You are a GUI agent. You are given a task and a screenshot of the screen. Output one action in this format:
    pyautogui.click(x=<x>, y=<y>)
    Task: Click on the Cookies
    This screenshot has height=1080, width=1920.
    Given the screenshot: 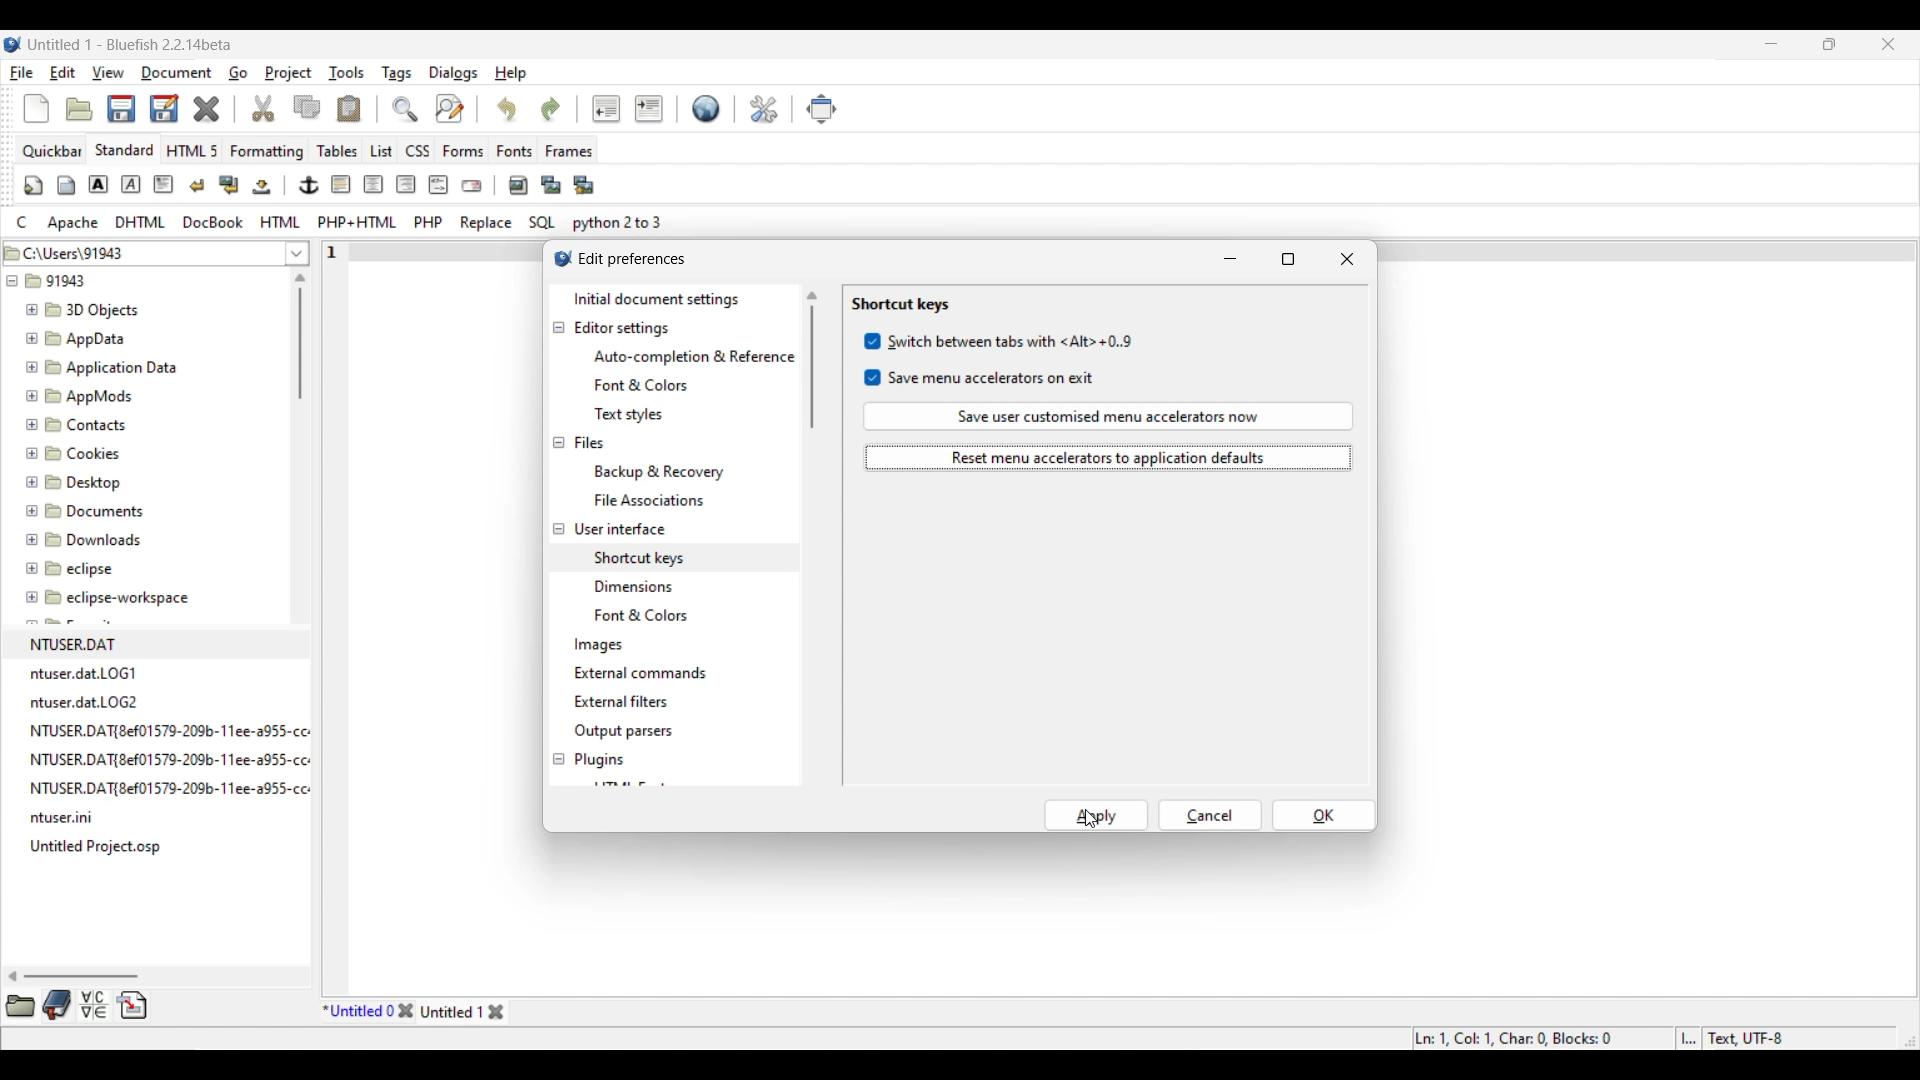 What is the action you would take?
    pyautogui.click(x=75, y=452)
    